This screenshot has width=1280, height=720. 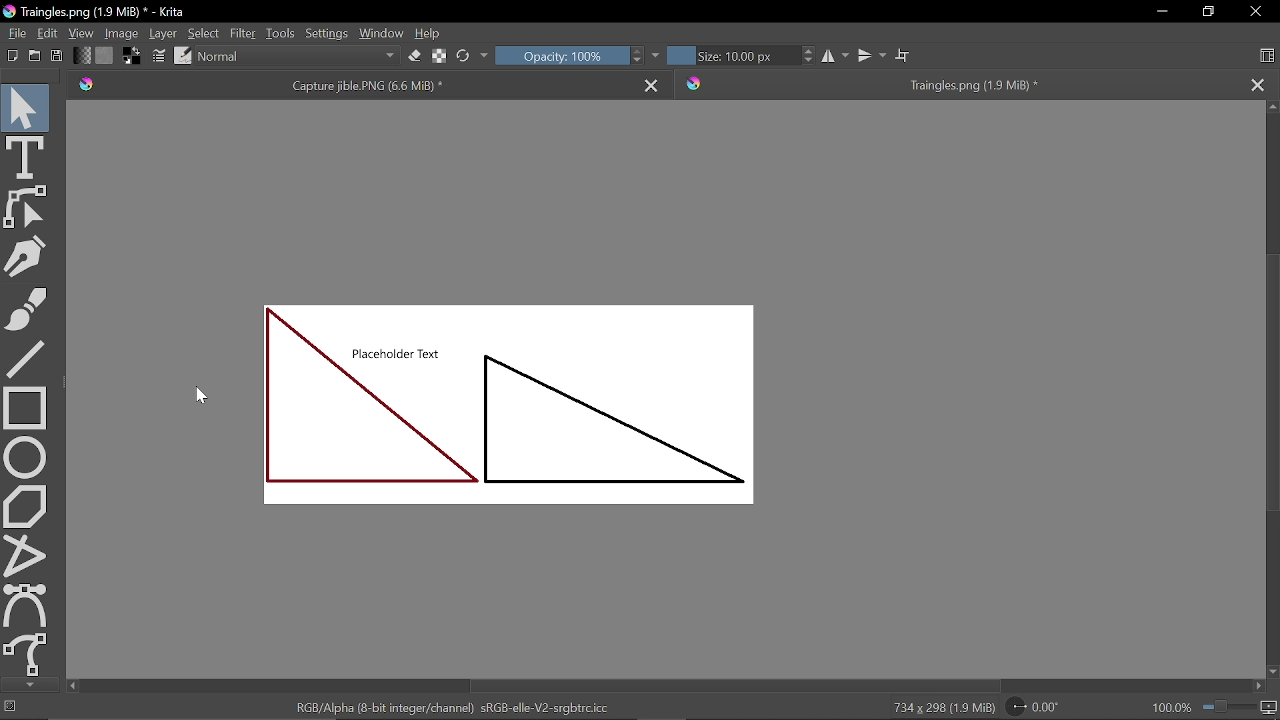 What do you see at coordinates (72, 686) in the screenshot?
I see `Move left` at bounding box center [72, 686].